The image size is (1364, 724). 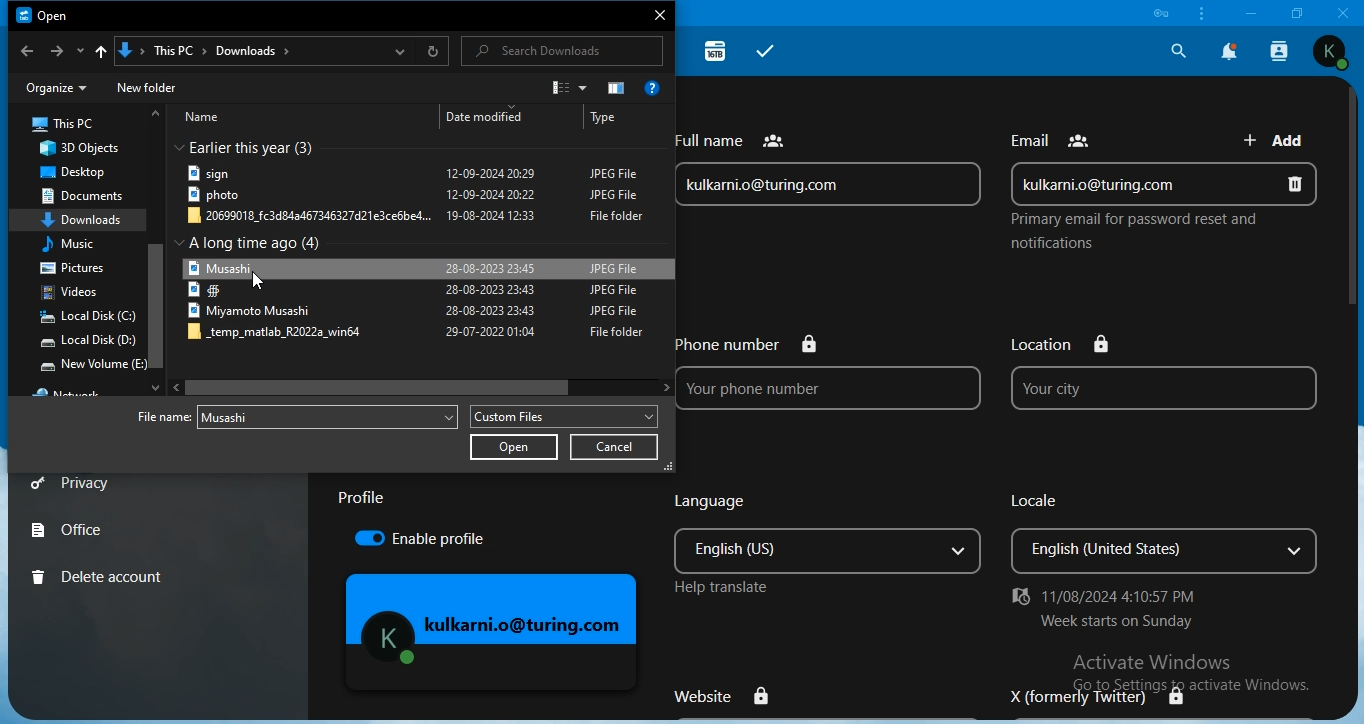 I want to click on file, so click(x=412, y=311).